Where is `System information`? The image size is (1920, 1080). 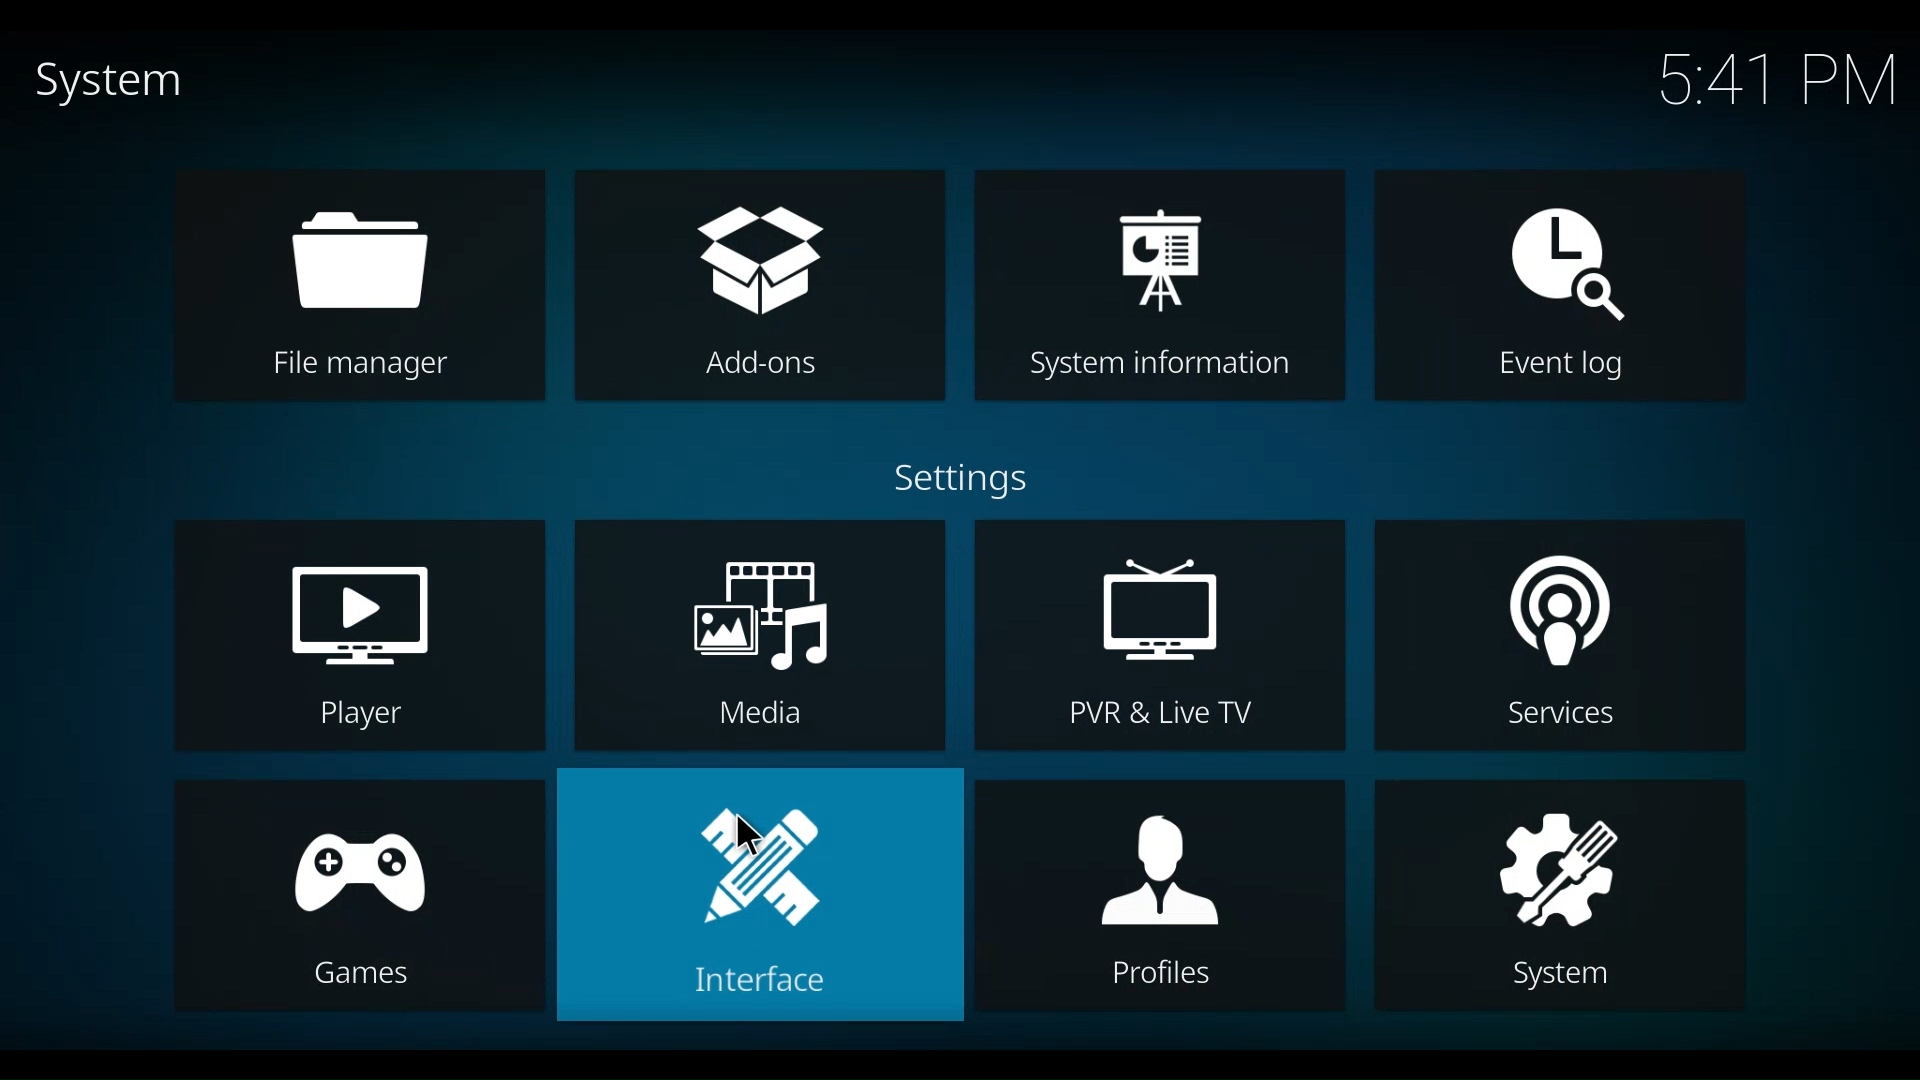 System information is located at coordinates (1157, 283).